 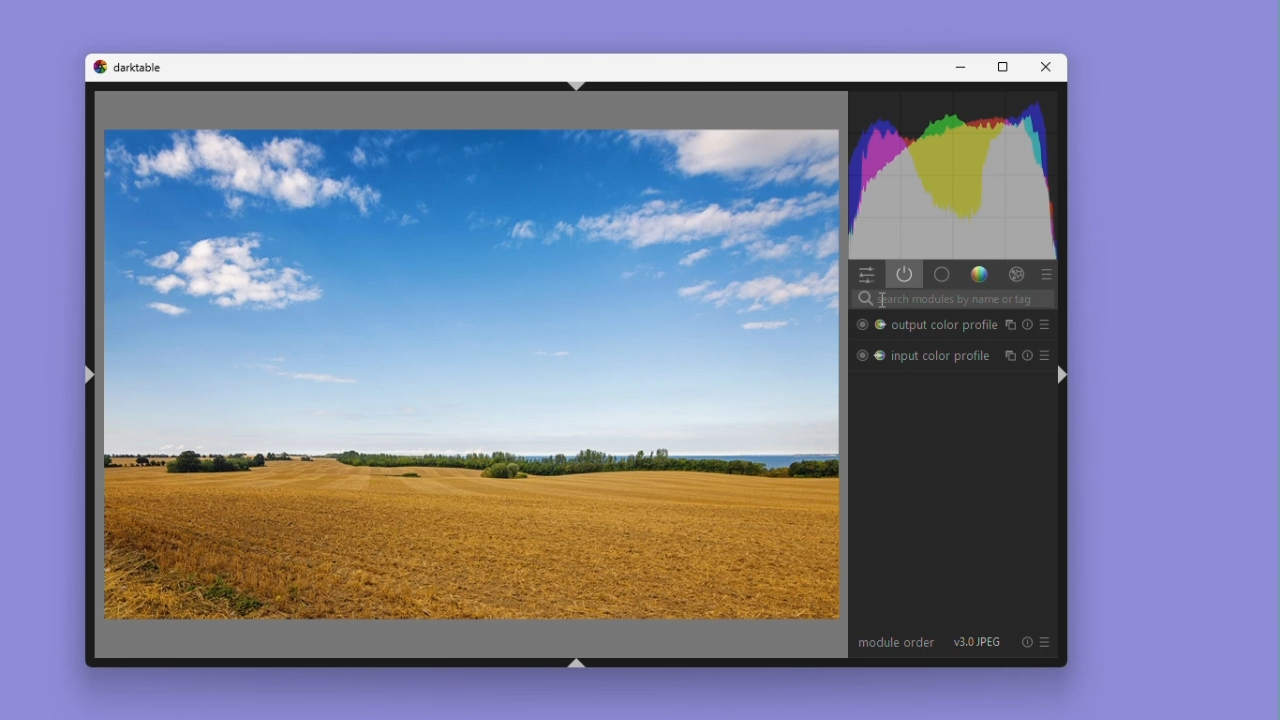 What do you see at coordinates (1045, 275) in the screenshot?
I see `presets` at bounding box center [1045, 275].